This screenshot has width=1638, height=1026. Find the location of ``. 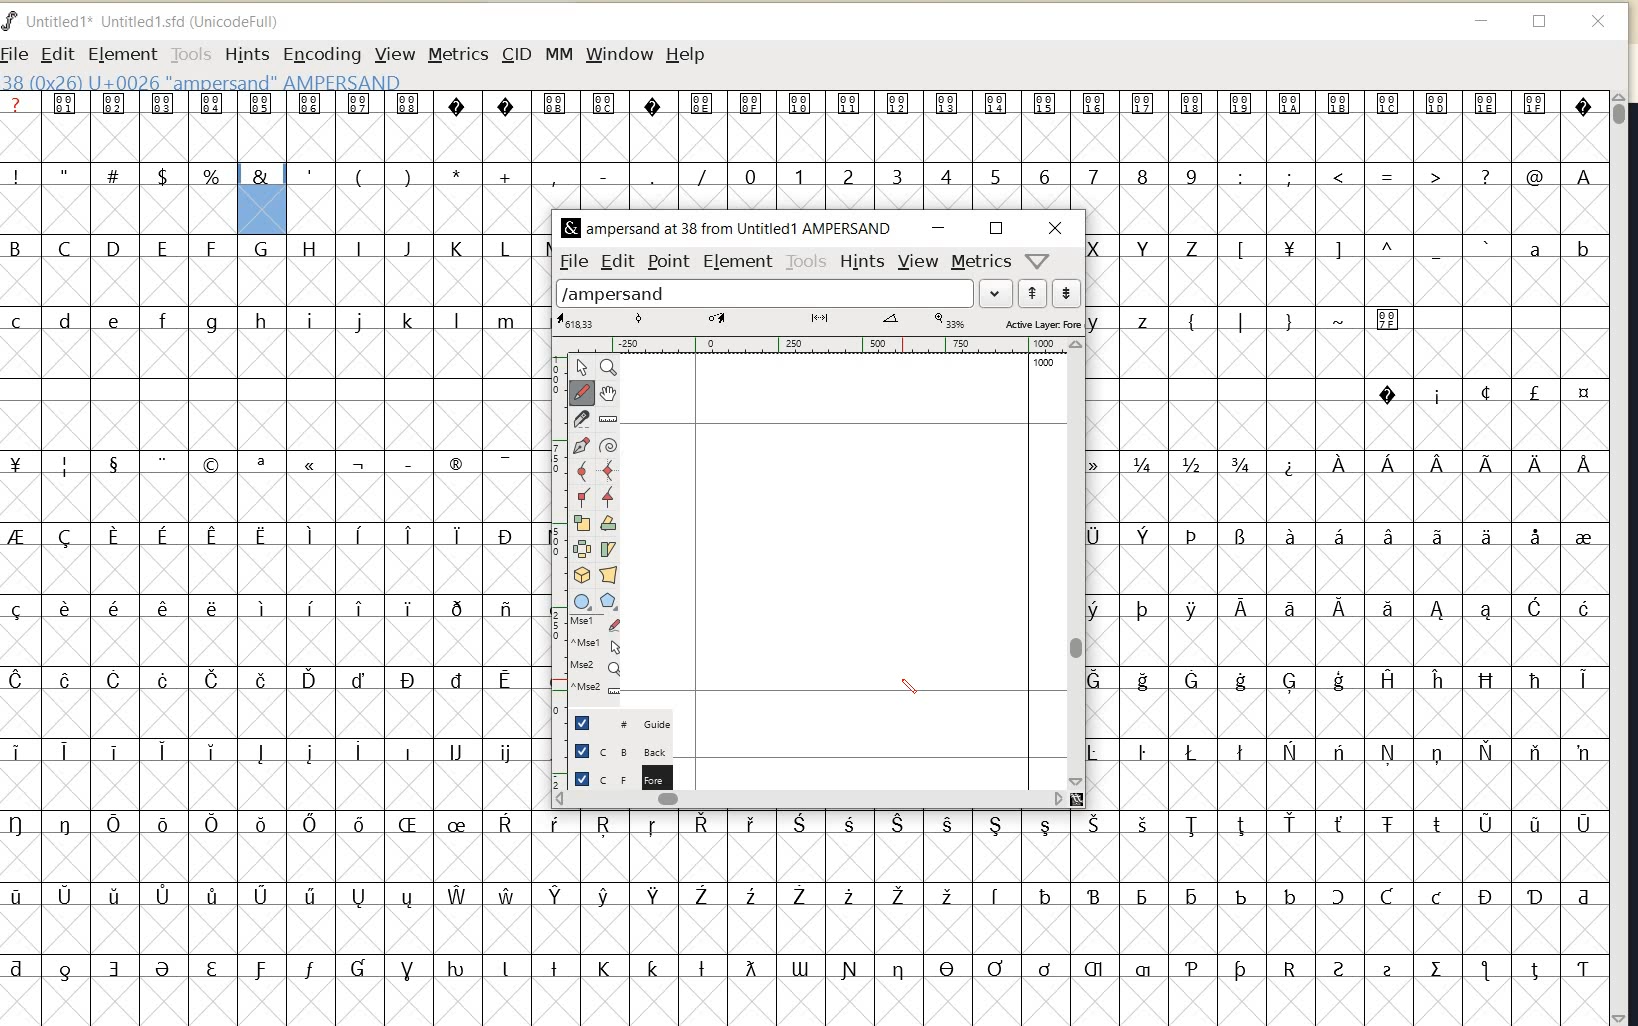

 is located at coordinates (611, 602).